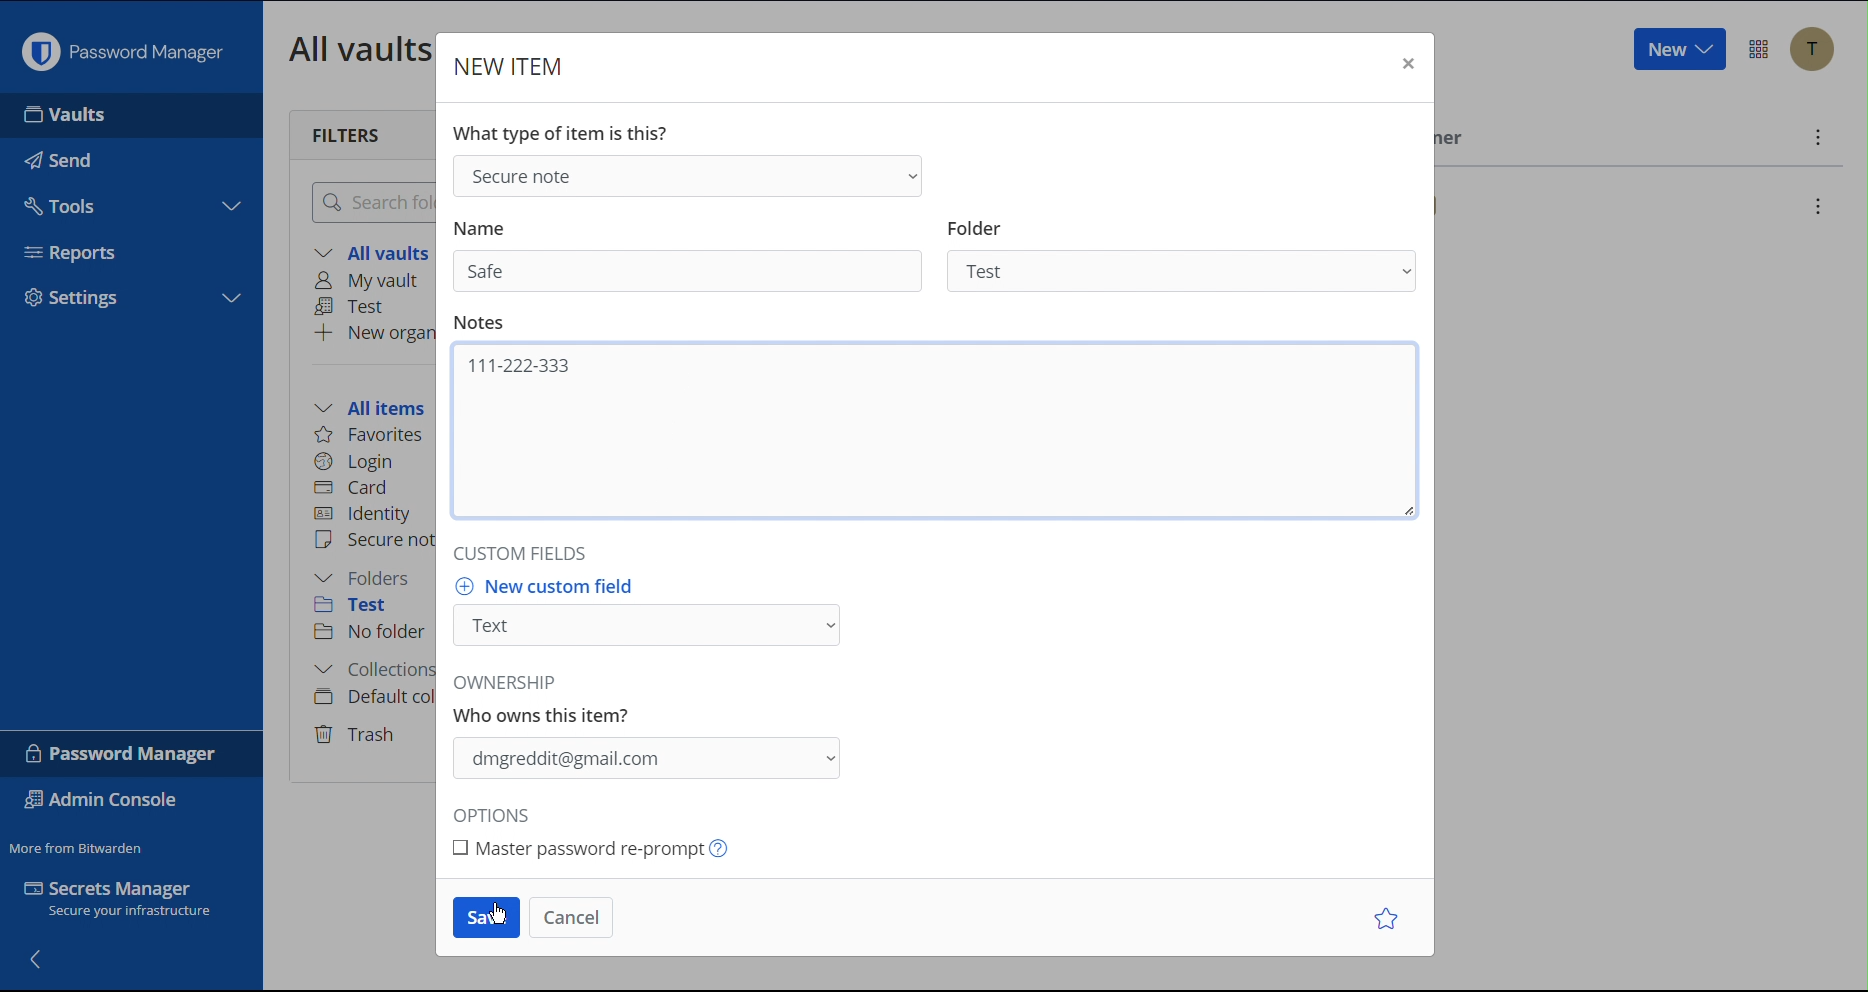 Image resolution: width=1868 pixels, height=992 pixels. What do you see at coordinates (515, 552) in the screenshot?
I see `Custom Fields` at bounding box center [515, 552].